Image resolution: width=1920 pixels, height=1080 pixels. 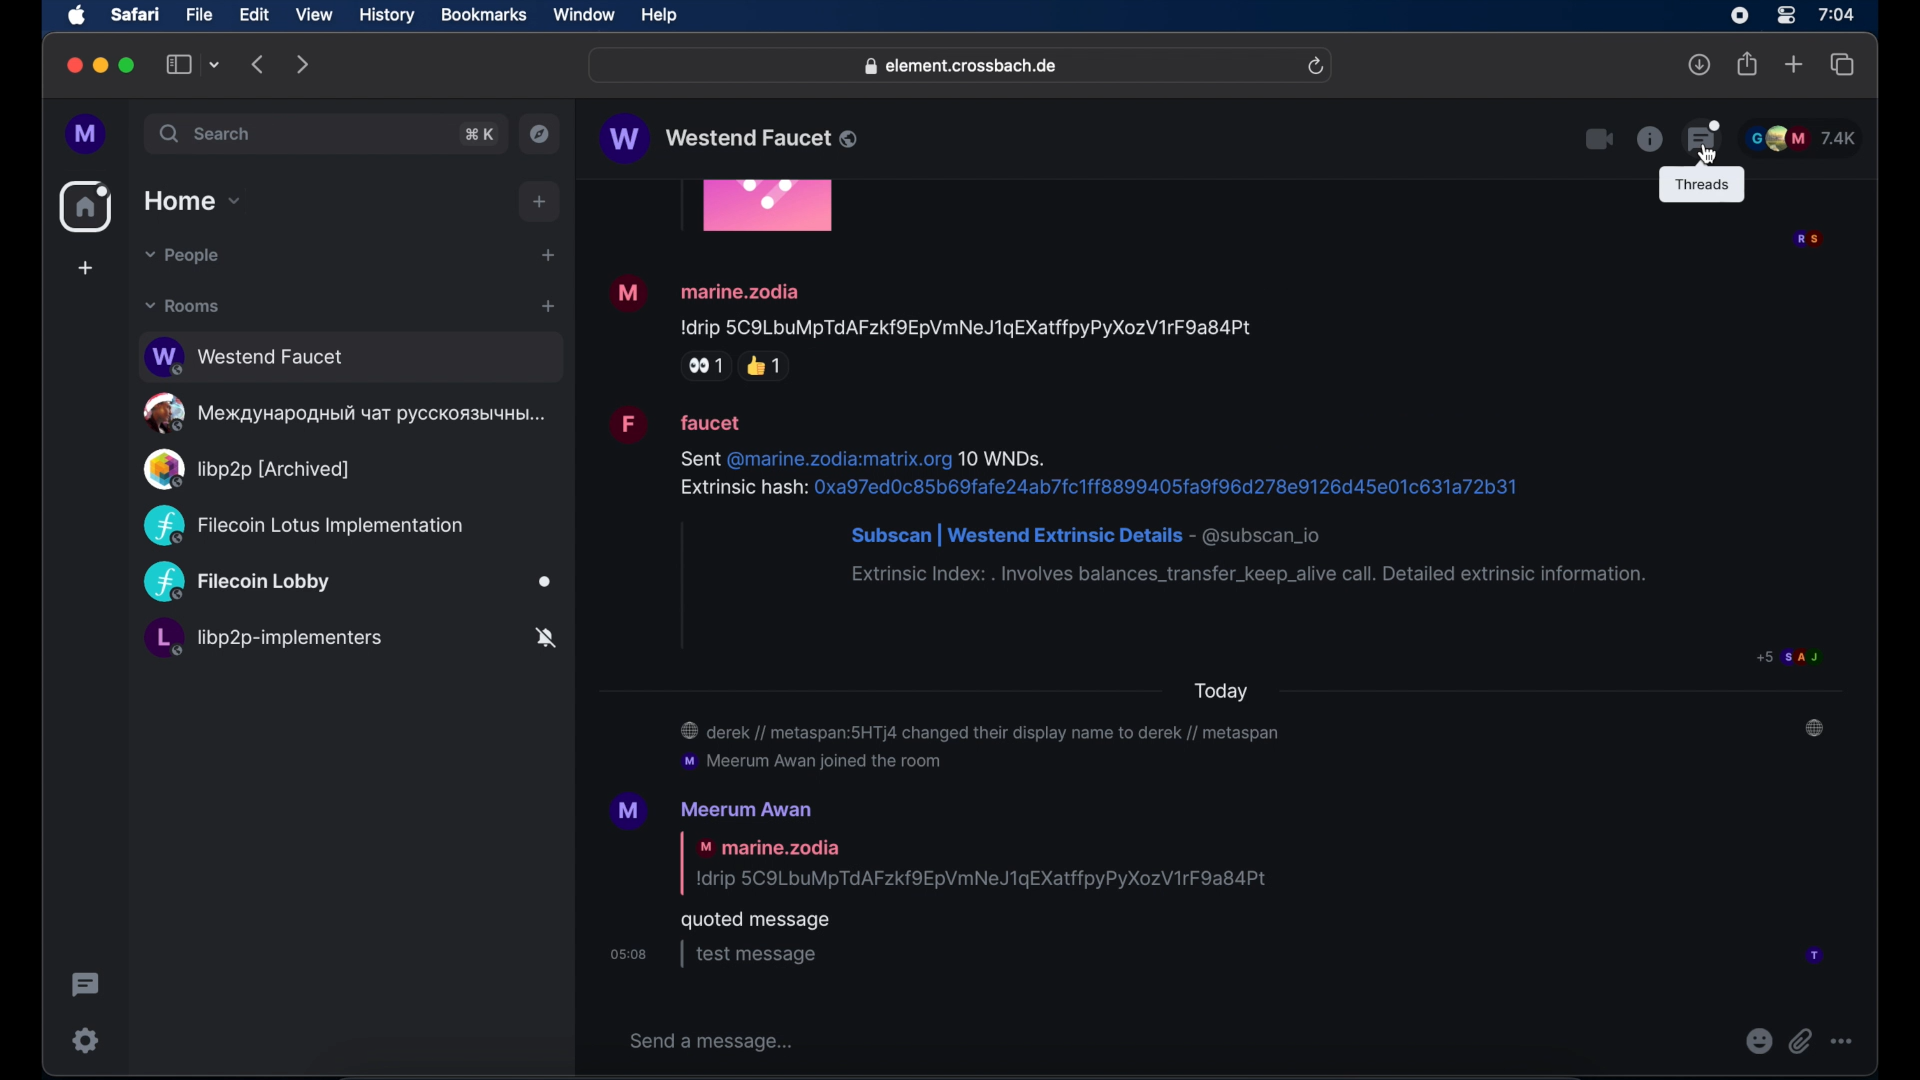 I want to click on close, so click(x=72, y=65).